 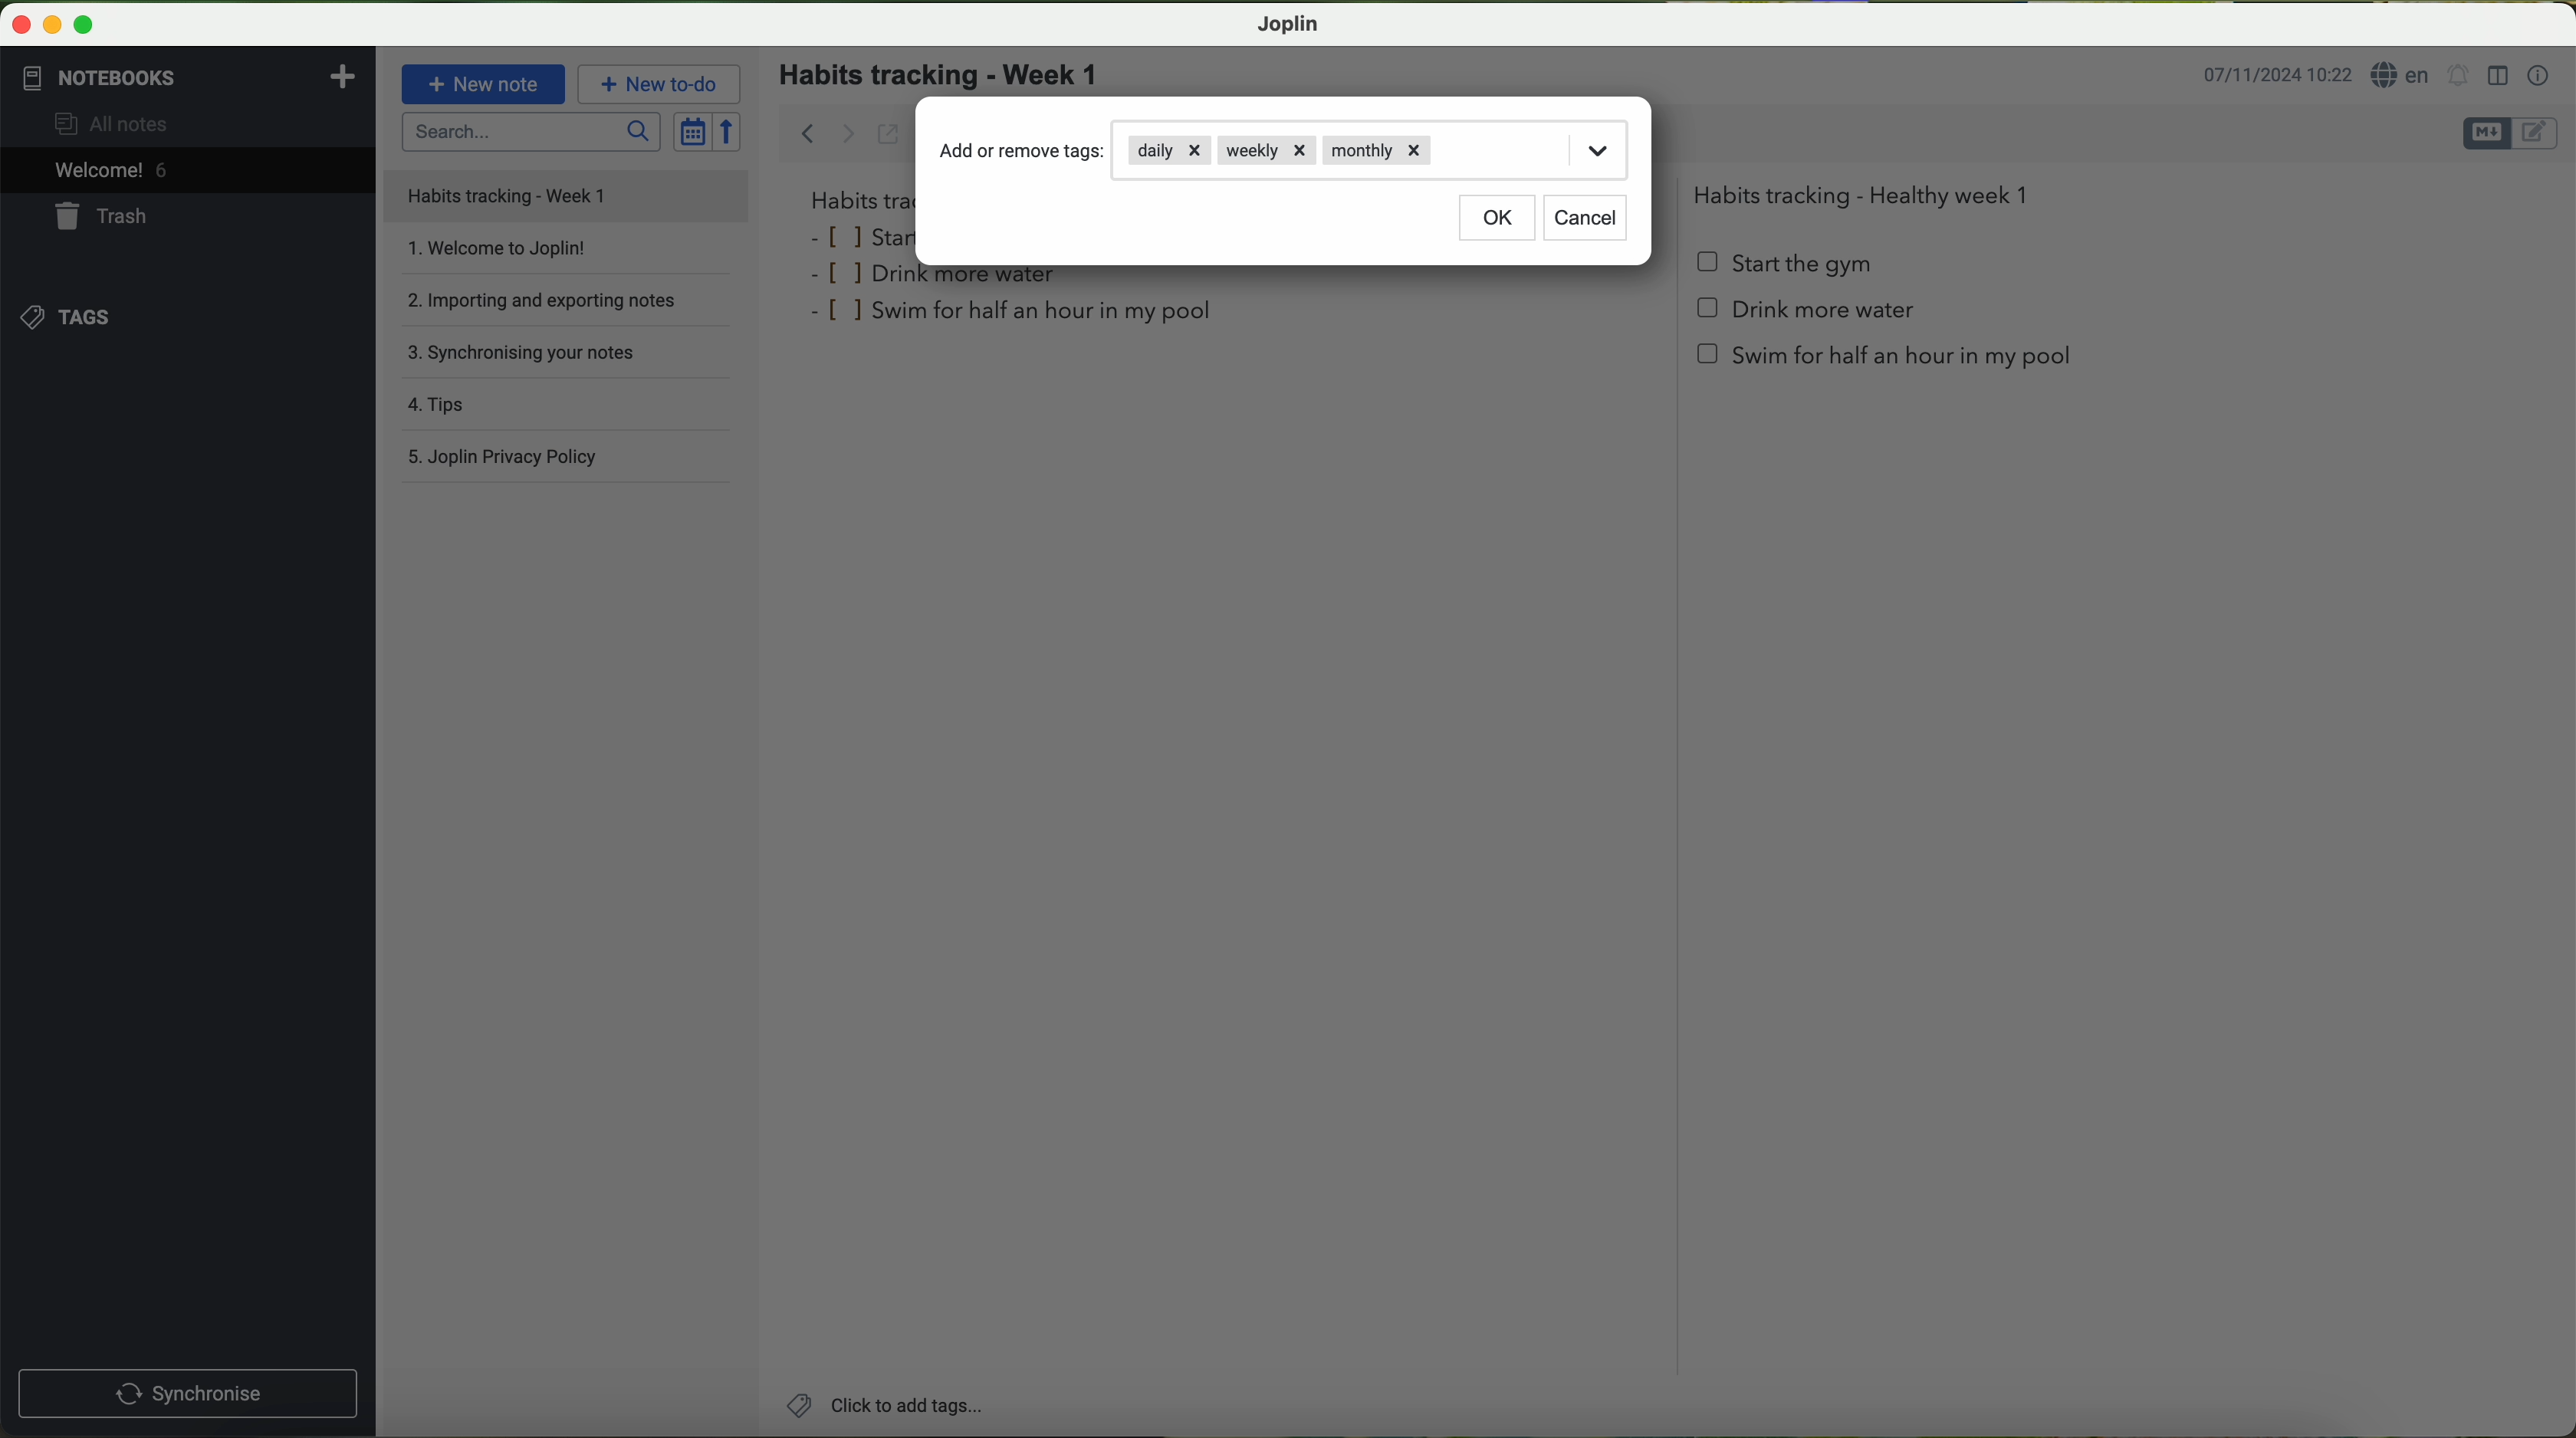 What do you see at coordinates (564, 307) in the screenshot?
I see `importing and exporting notes` at bounding box center [564, 307].